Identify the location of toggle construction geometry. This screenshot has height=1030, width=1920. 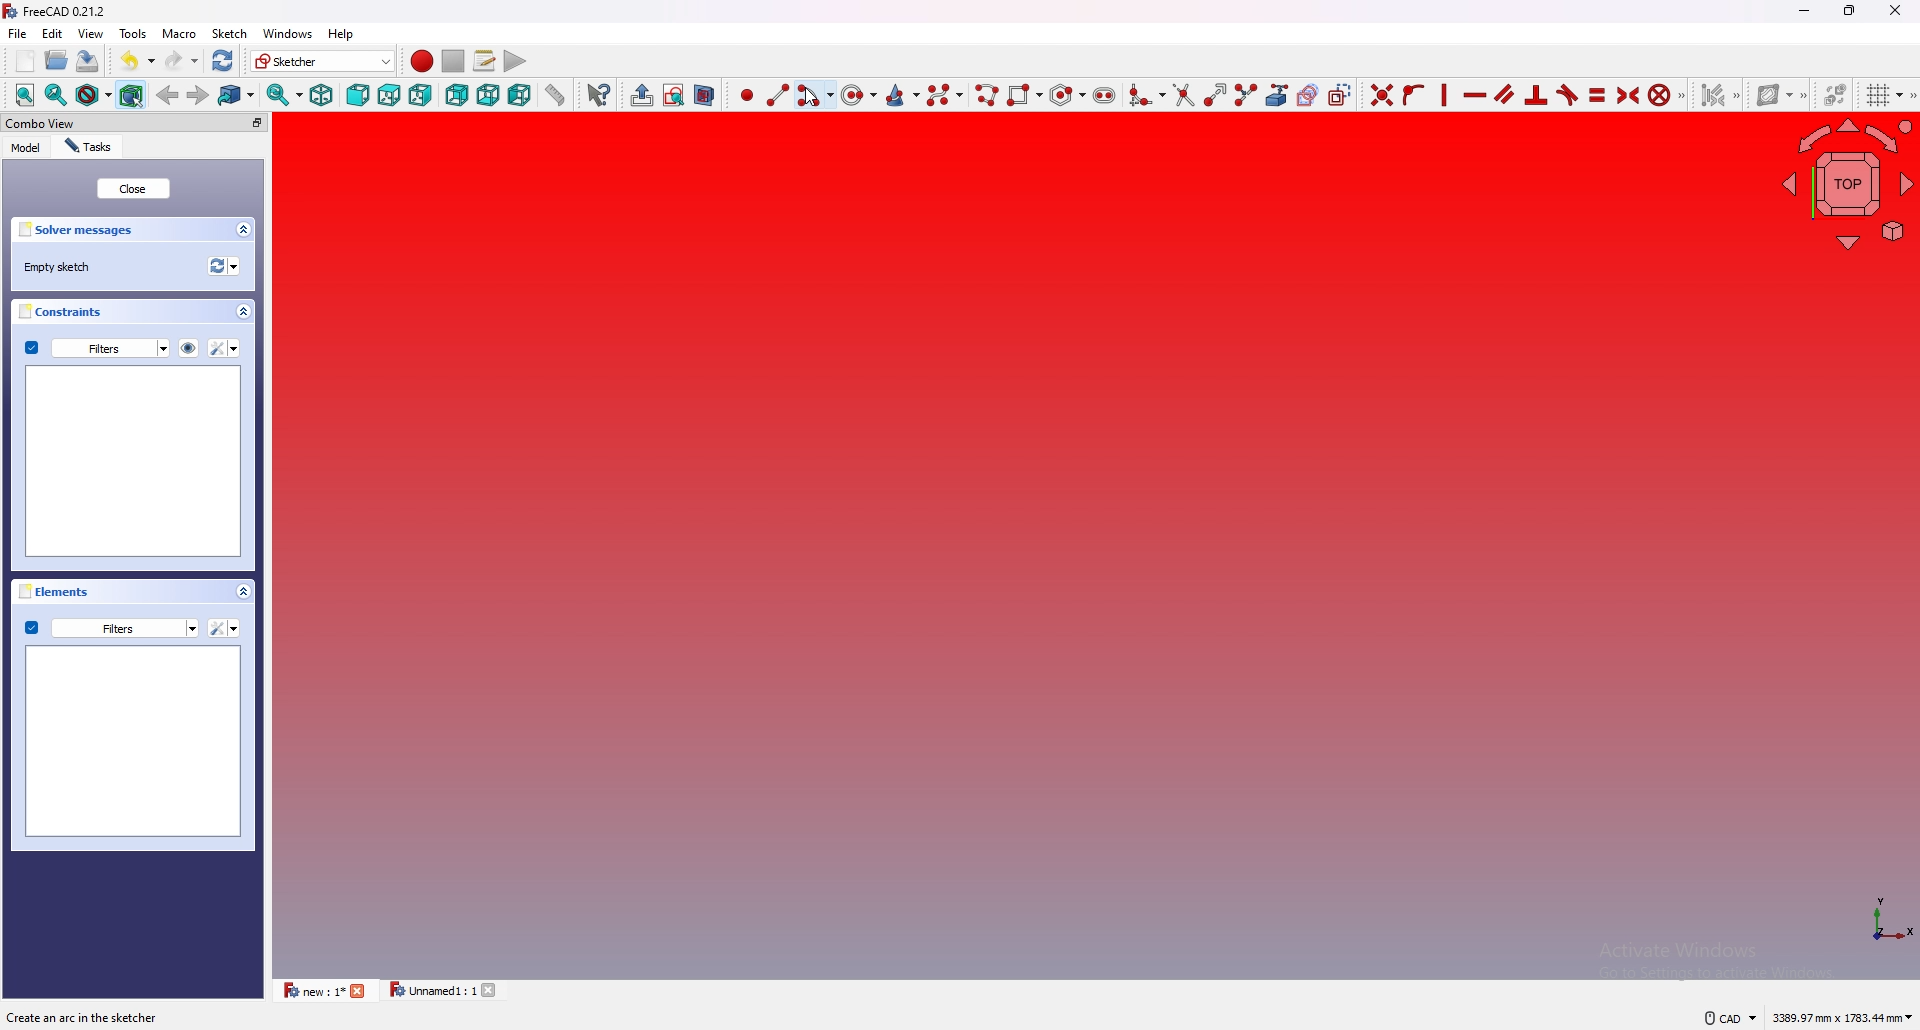
(1339, 93).